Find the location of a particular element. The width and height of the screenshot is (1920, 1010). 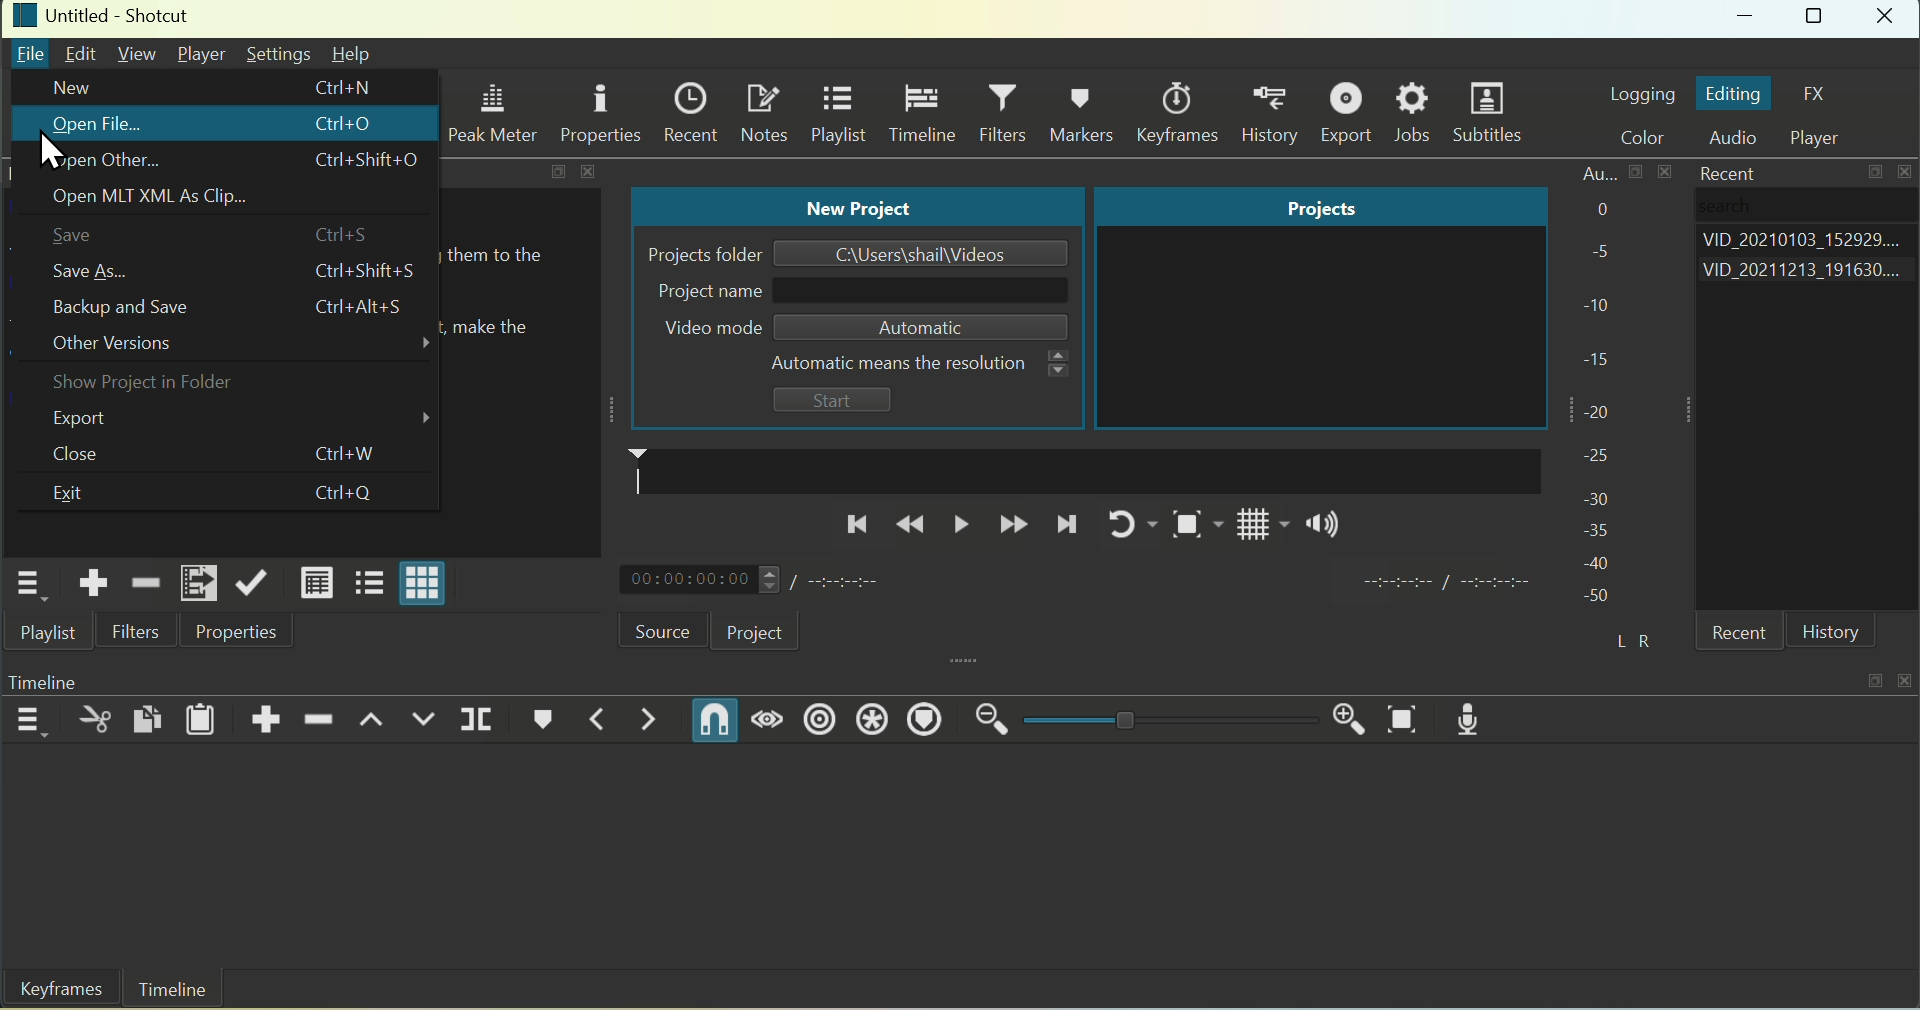

Sound is located at coordinates (1325, 528).